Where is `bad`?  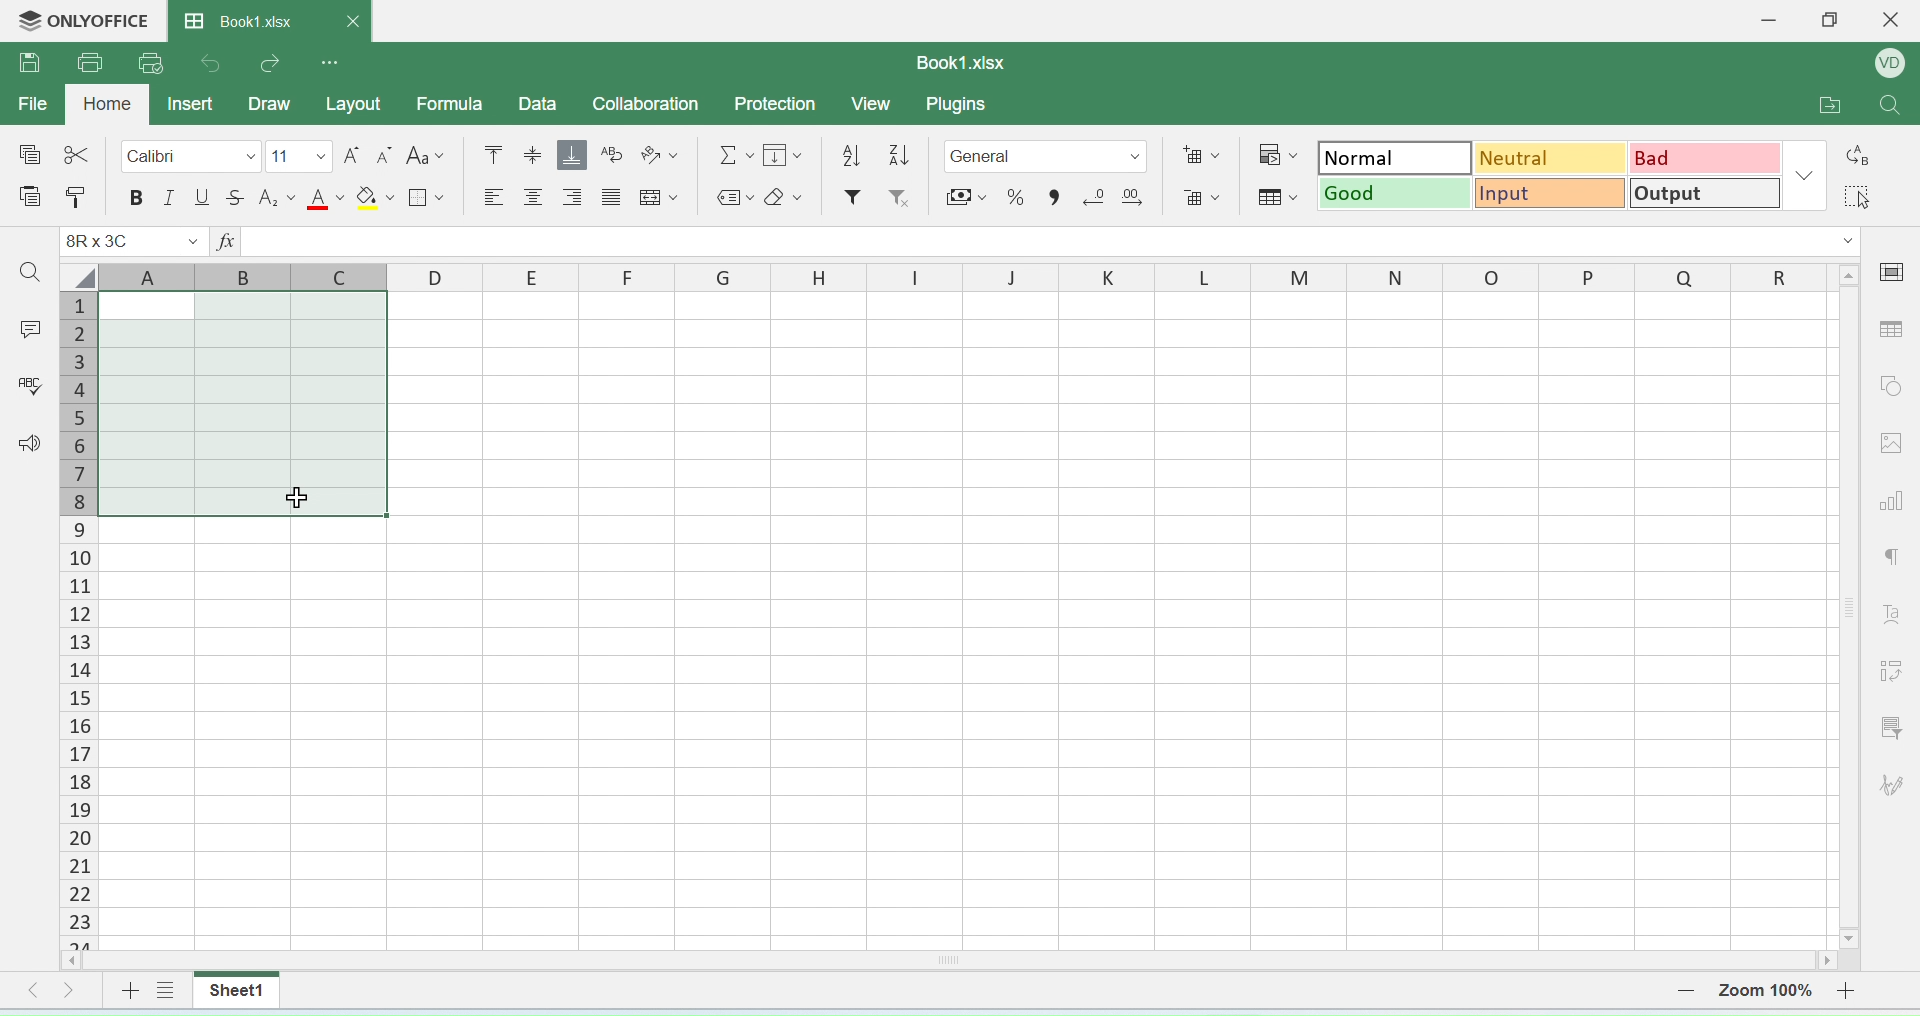 bad is located at coordinates (1702, 158).